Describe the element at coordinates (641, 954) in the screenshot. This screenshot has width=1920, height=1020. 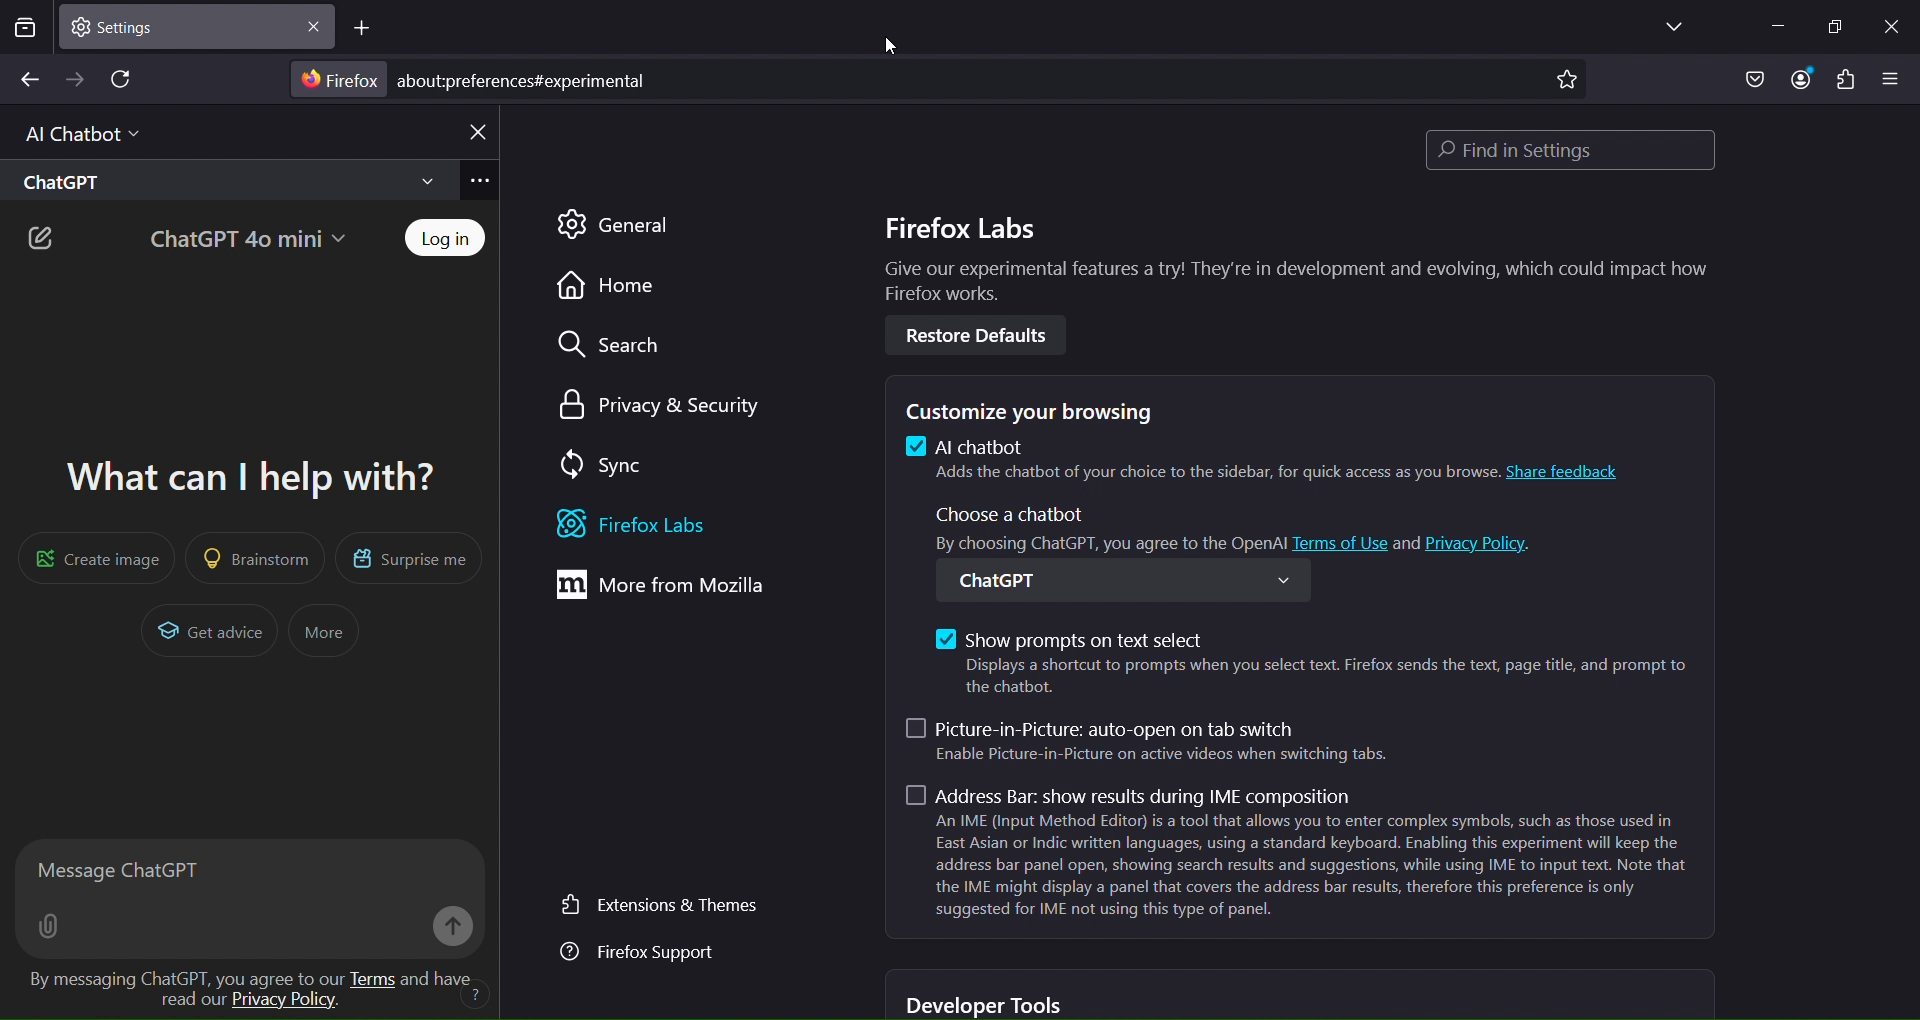
I see `firefox support` at that location.